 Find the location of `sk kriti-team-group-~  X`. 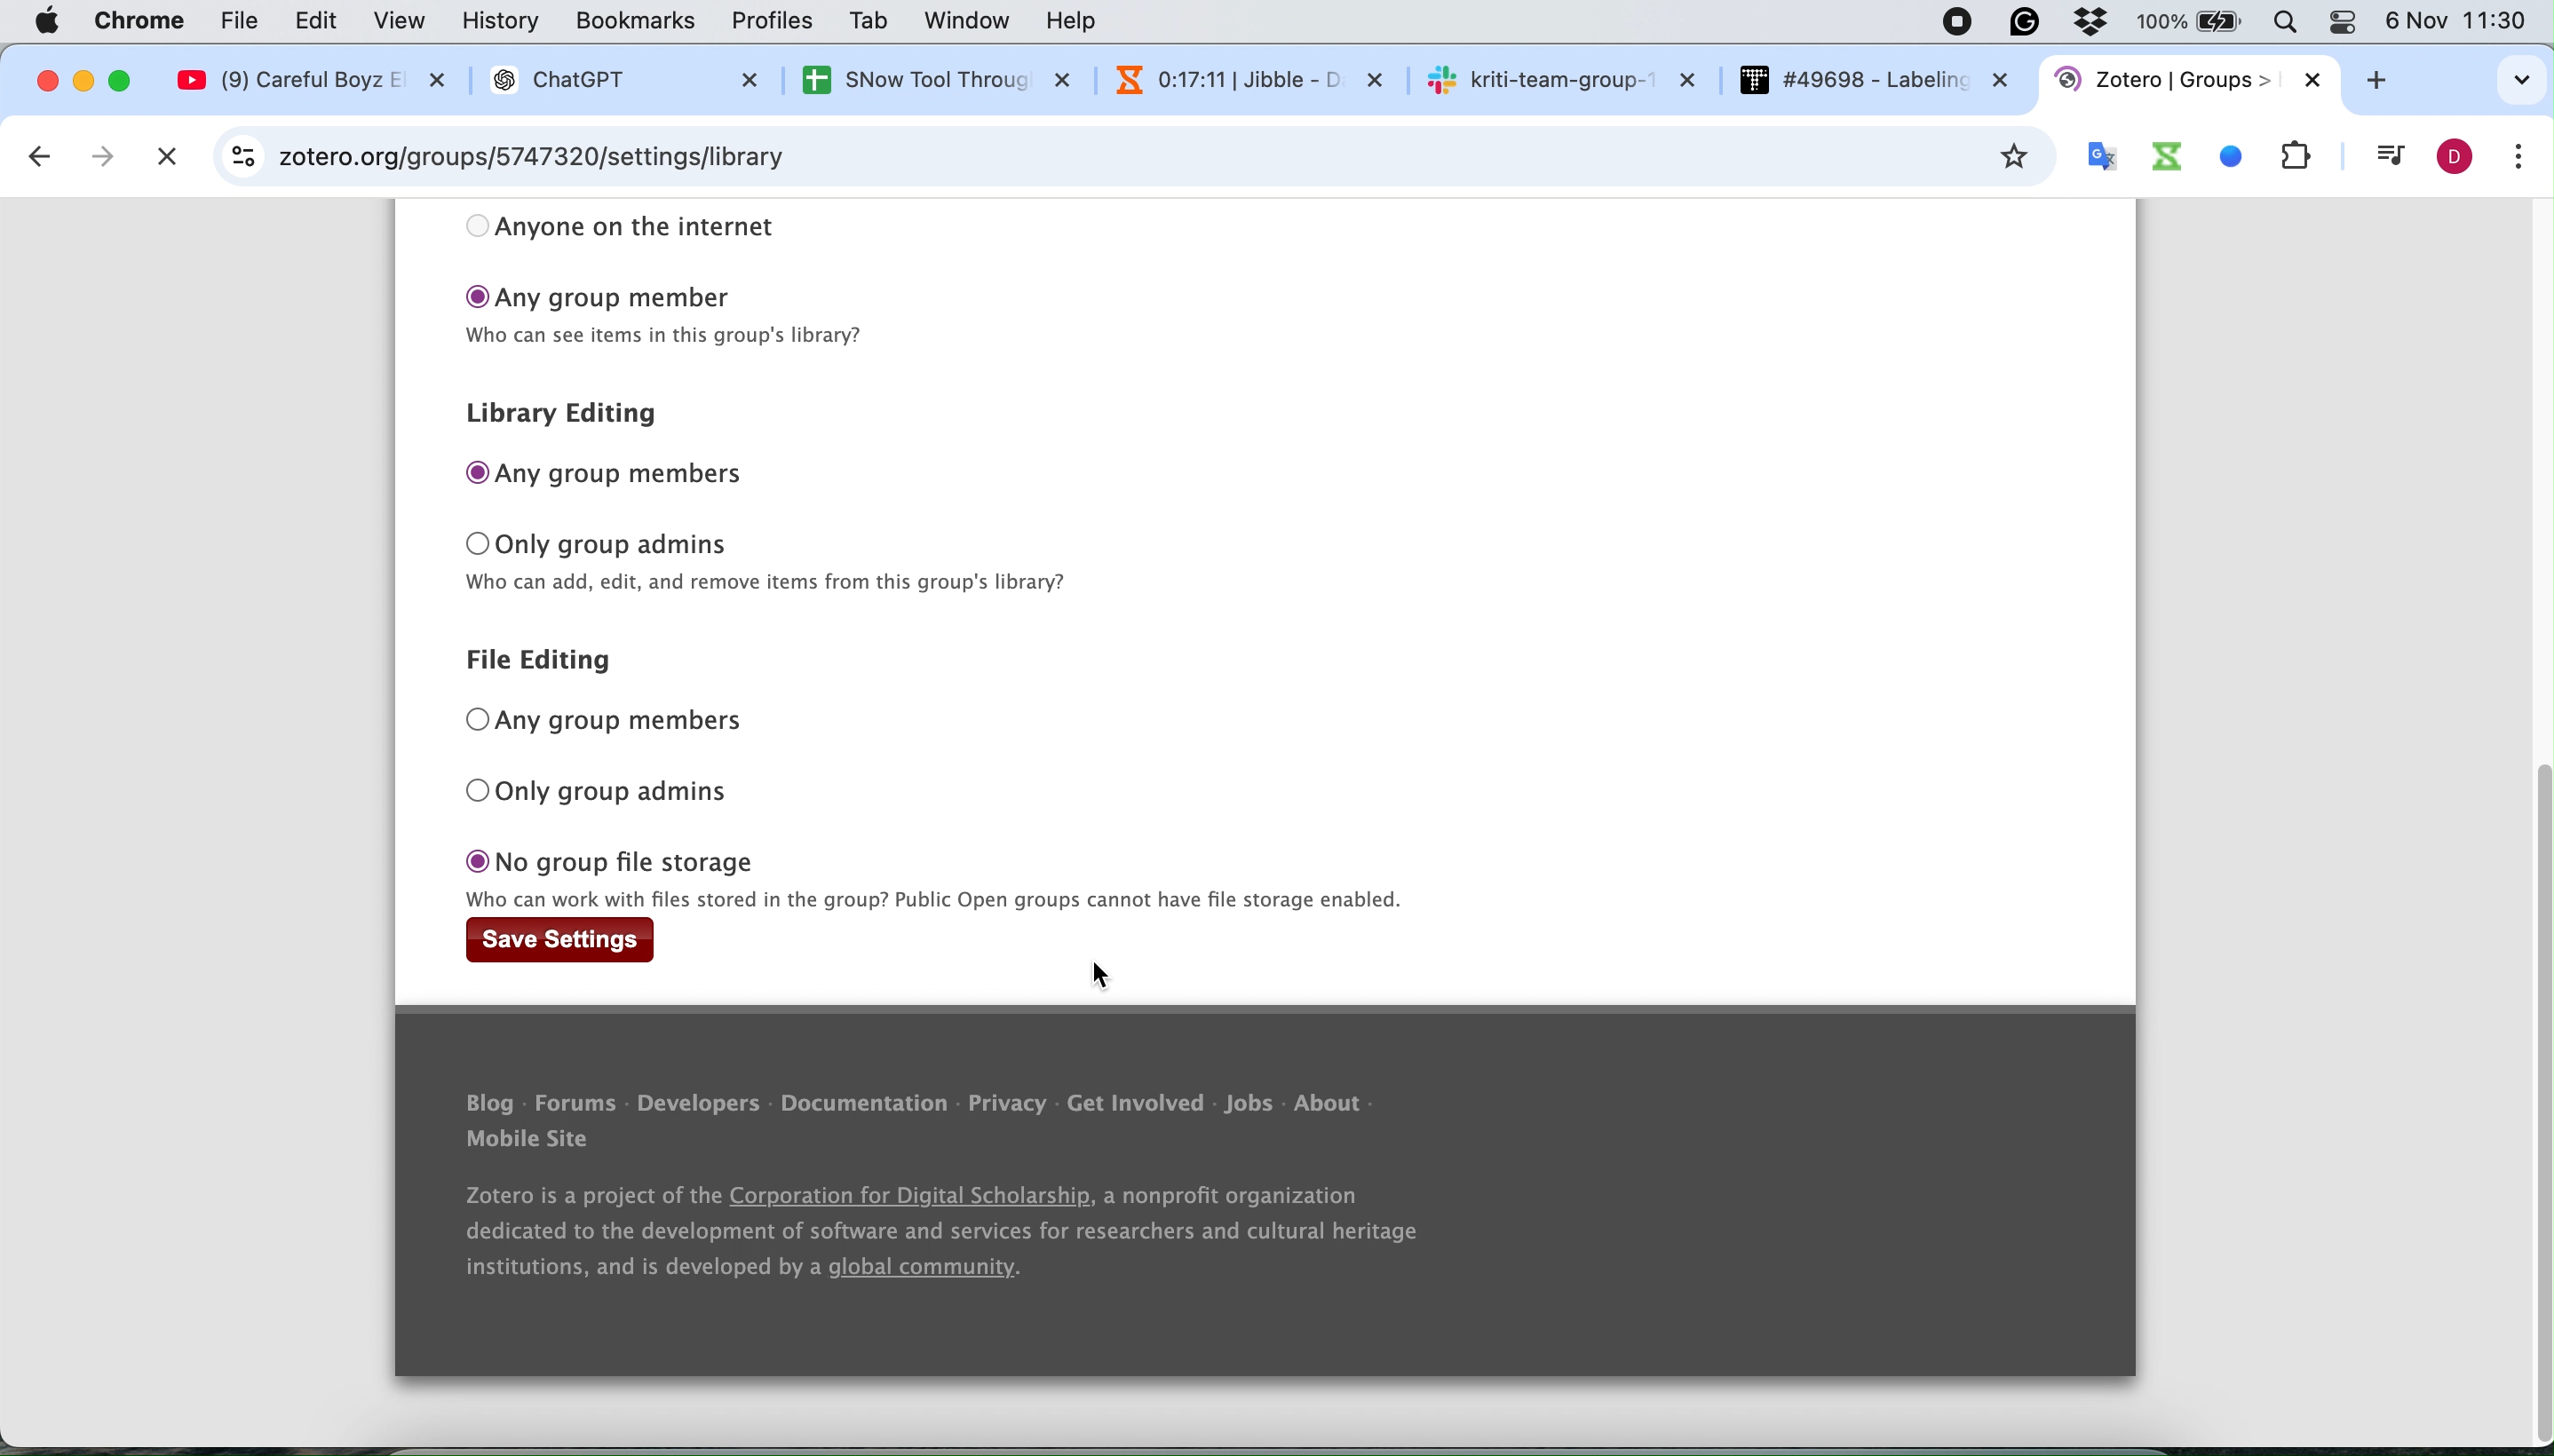

sk kriti-team-group-~  X is located at coordinates (1560, 78).